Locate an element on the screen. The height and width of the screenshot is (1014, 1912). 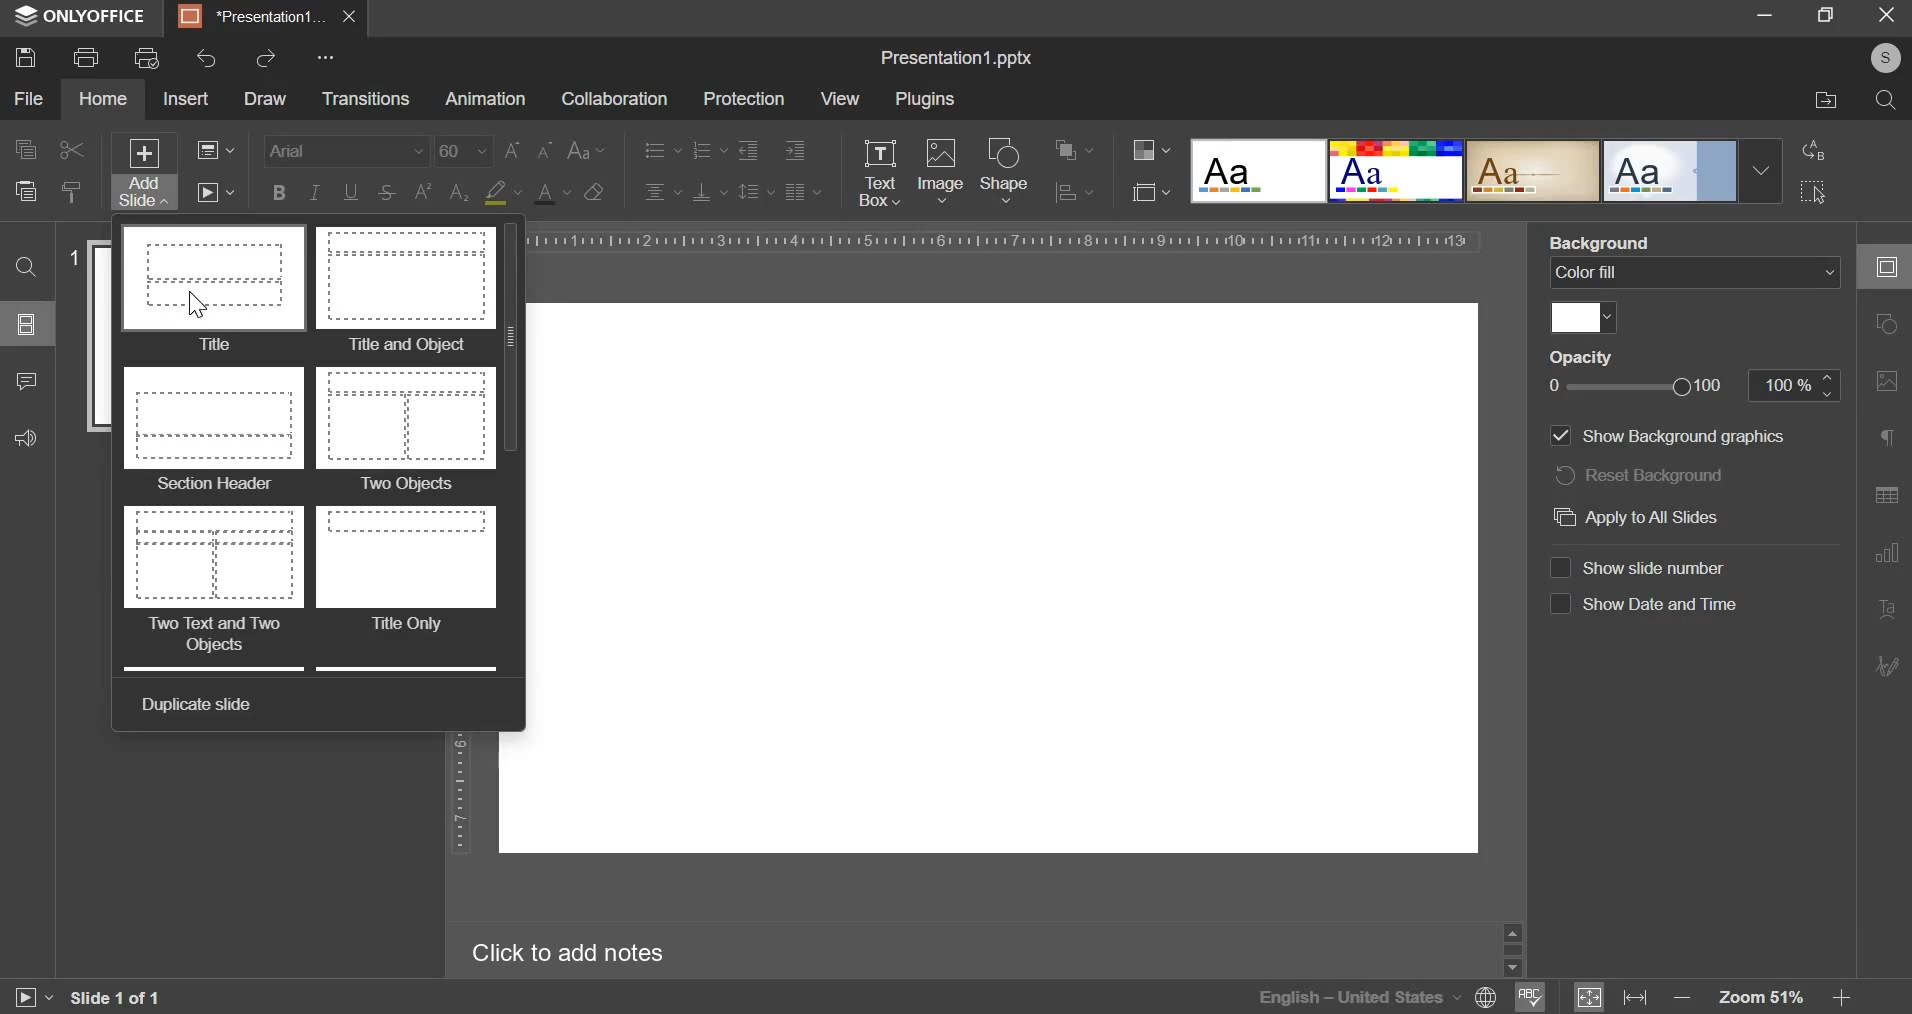
home is located at coordinates (102, 99).